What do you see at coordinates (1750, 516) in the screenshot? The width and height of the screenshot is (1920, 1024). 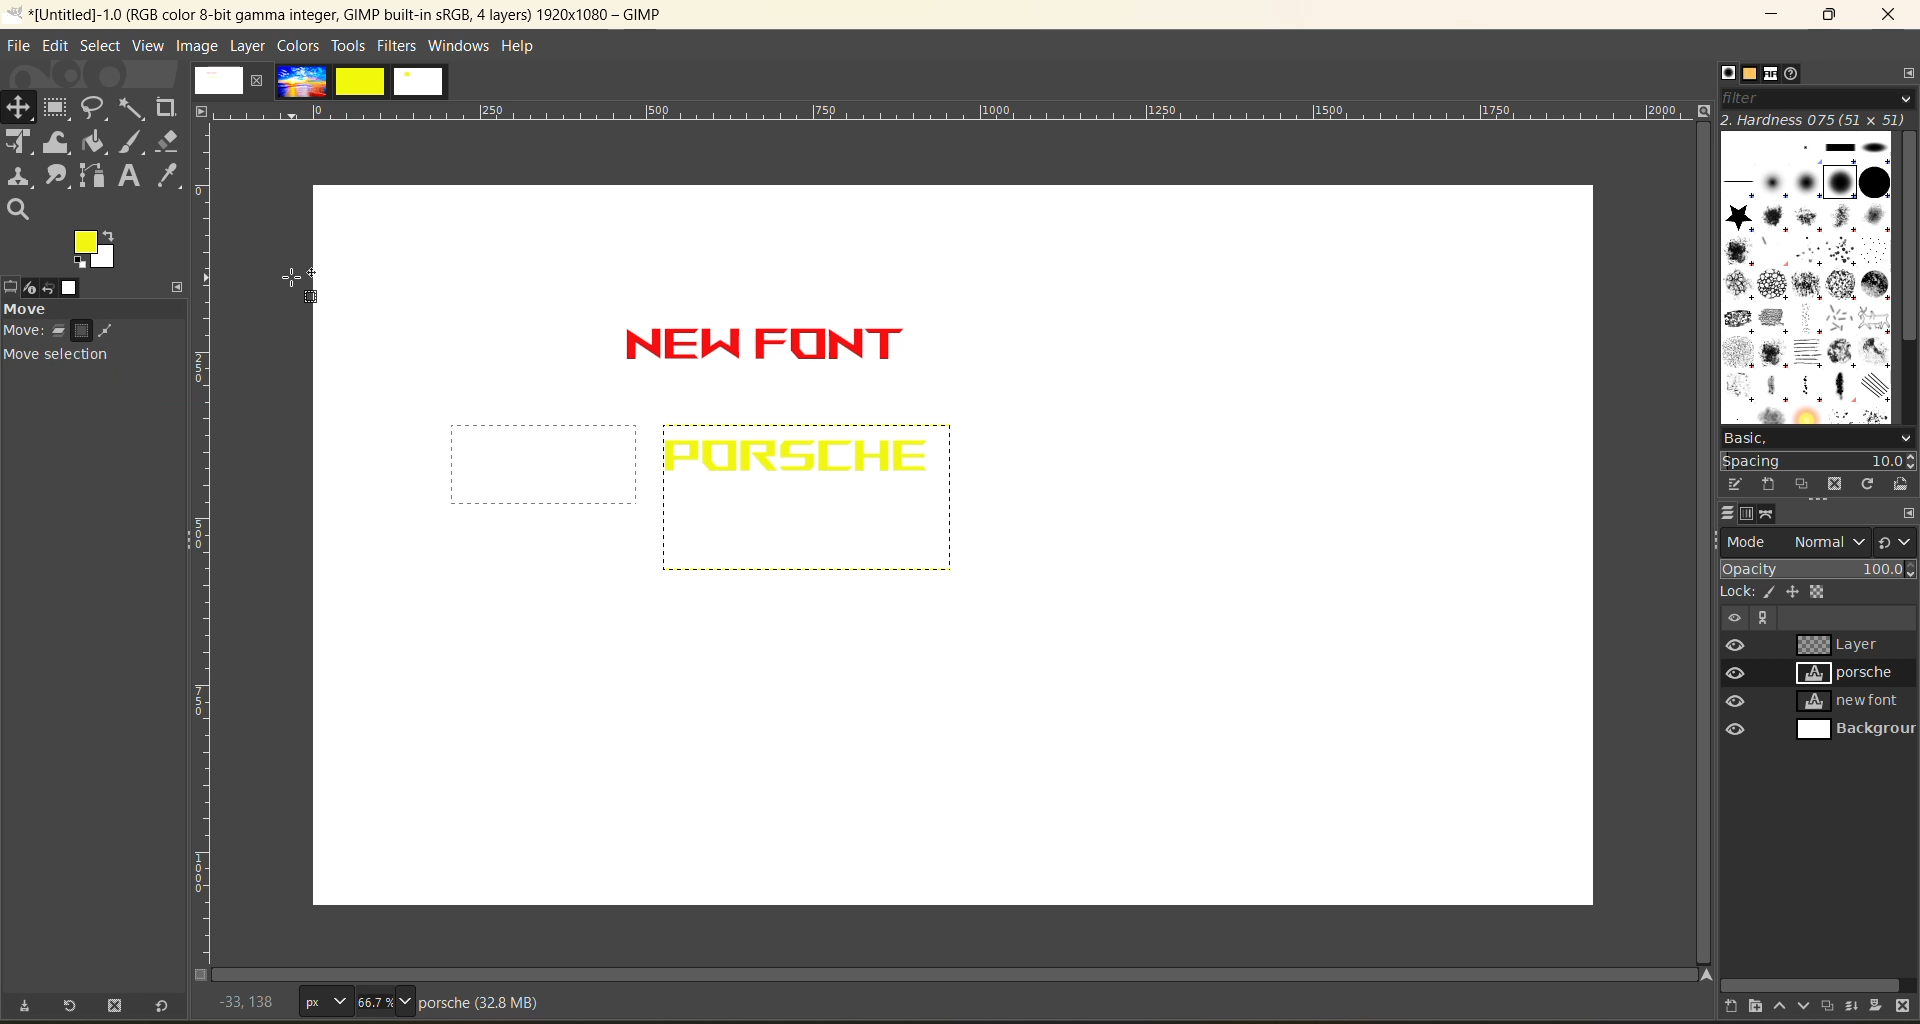 I see `channels` at bounding box center [1750, 516].